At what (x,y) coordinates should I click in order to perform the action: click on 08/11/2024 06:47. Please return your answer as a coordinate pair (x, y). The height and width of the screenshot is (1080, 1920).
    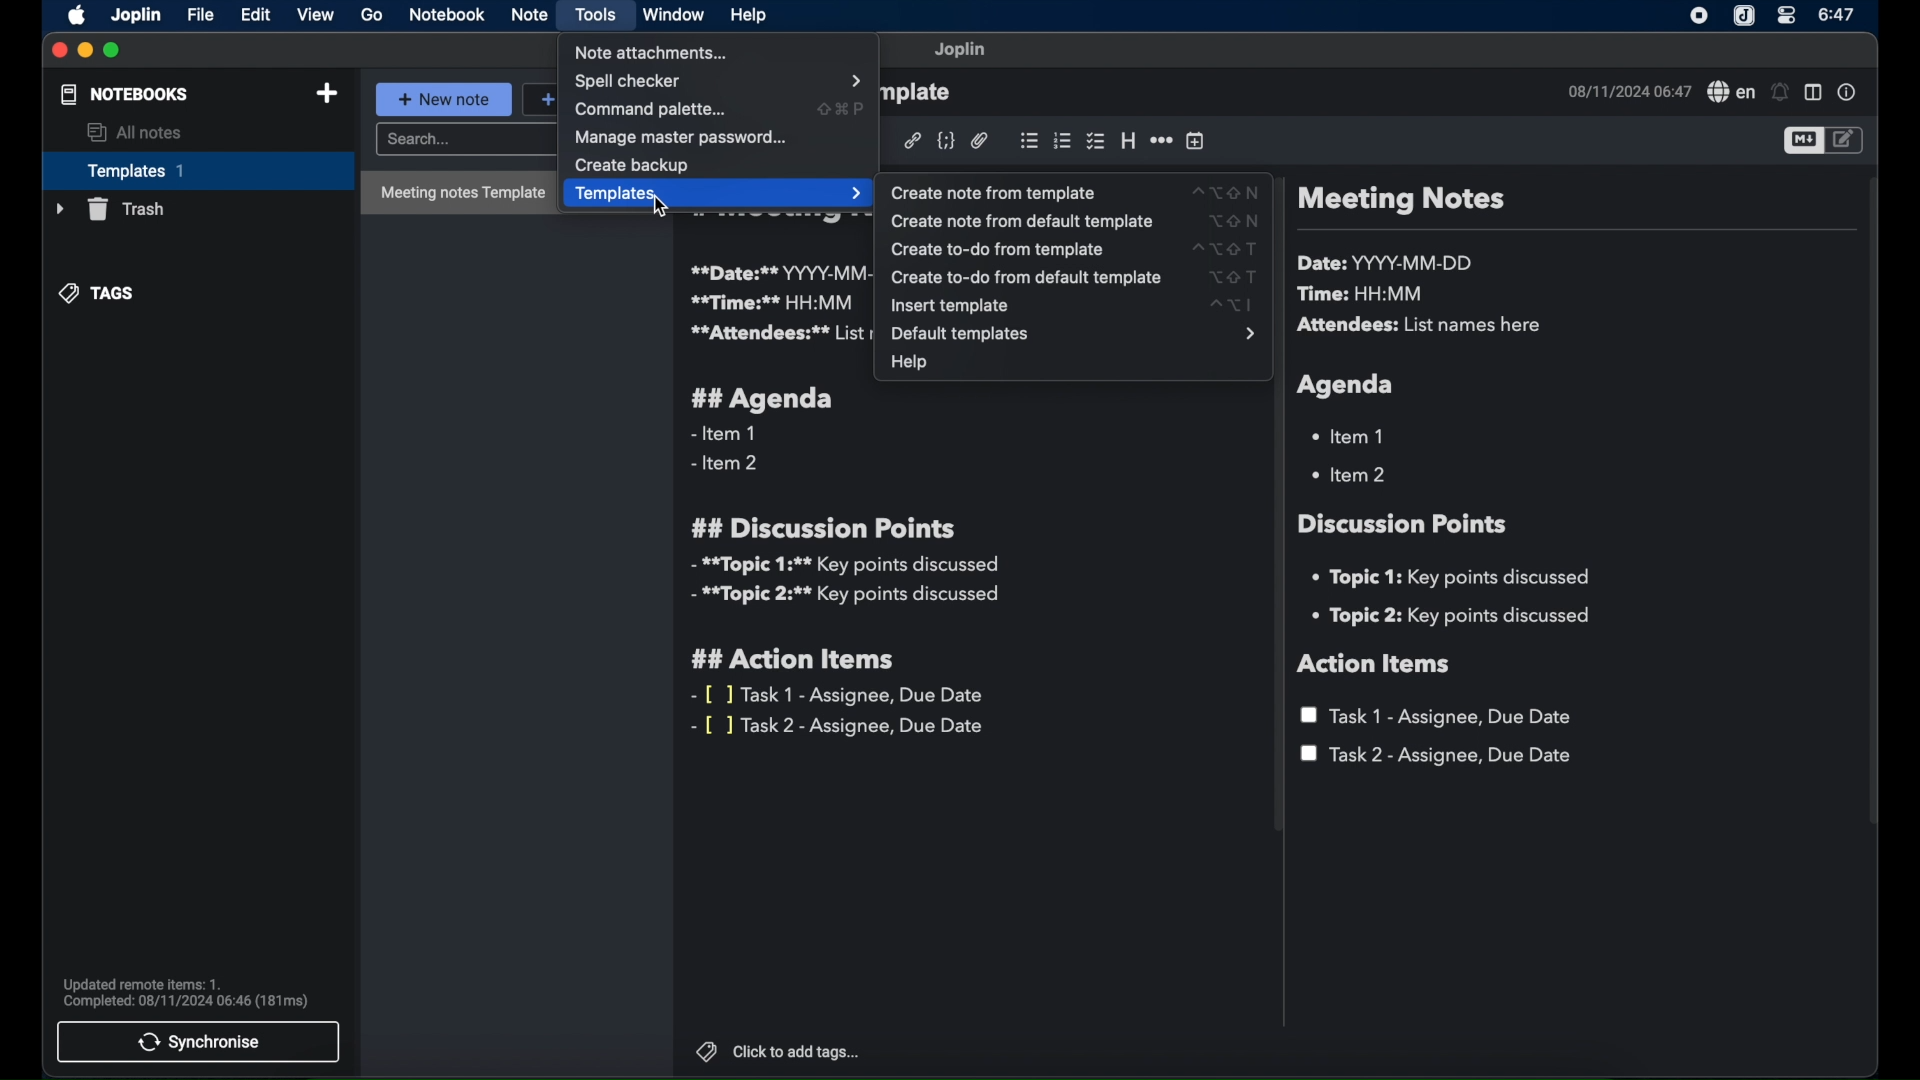
    Looking at the image, I should click on (1627, 91).